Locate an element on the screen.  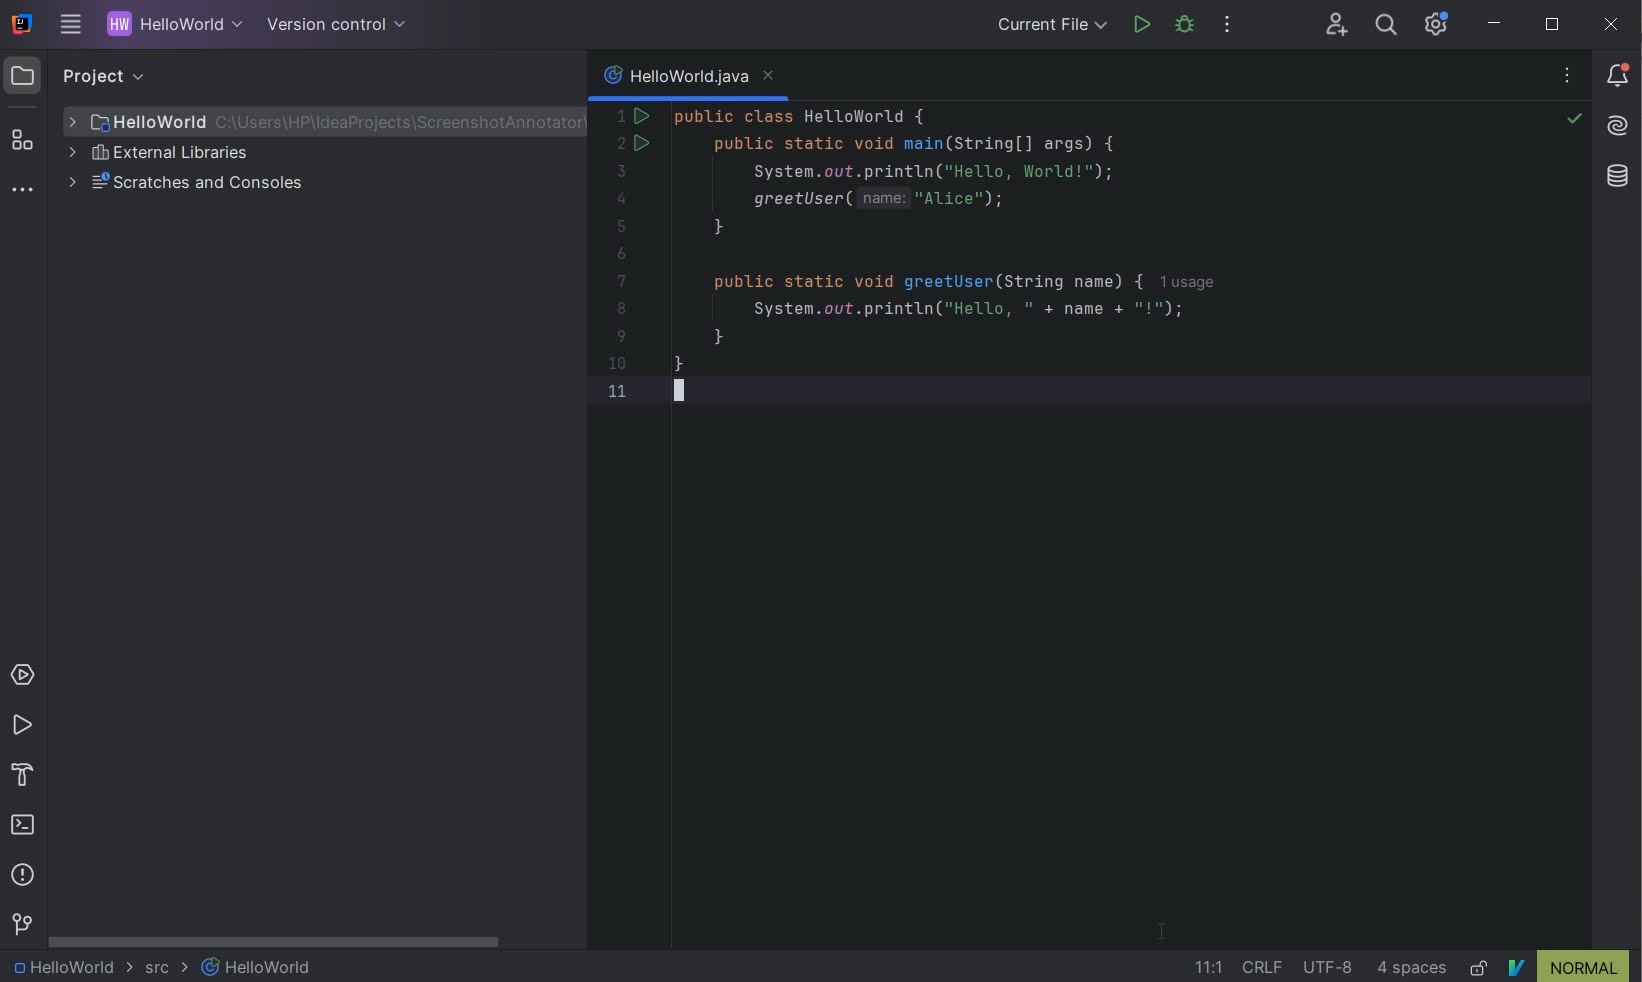
RECENT FILES, TAB ACTIONS, AND MORE is located at coordinates (1570, 78).